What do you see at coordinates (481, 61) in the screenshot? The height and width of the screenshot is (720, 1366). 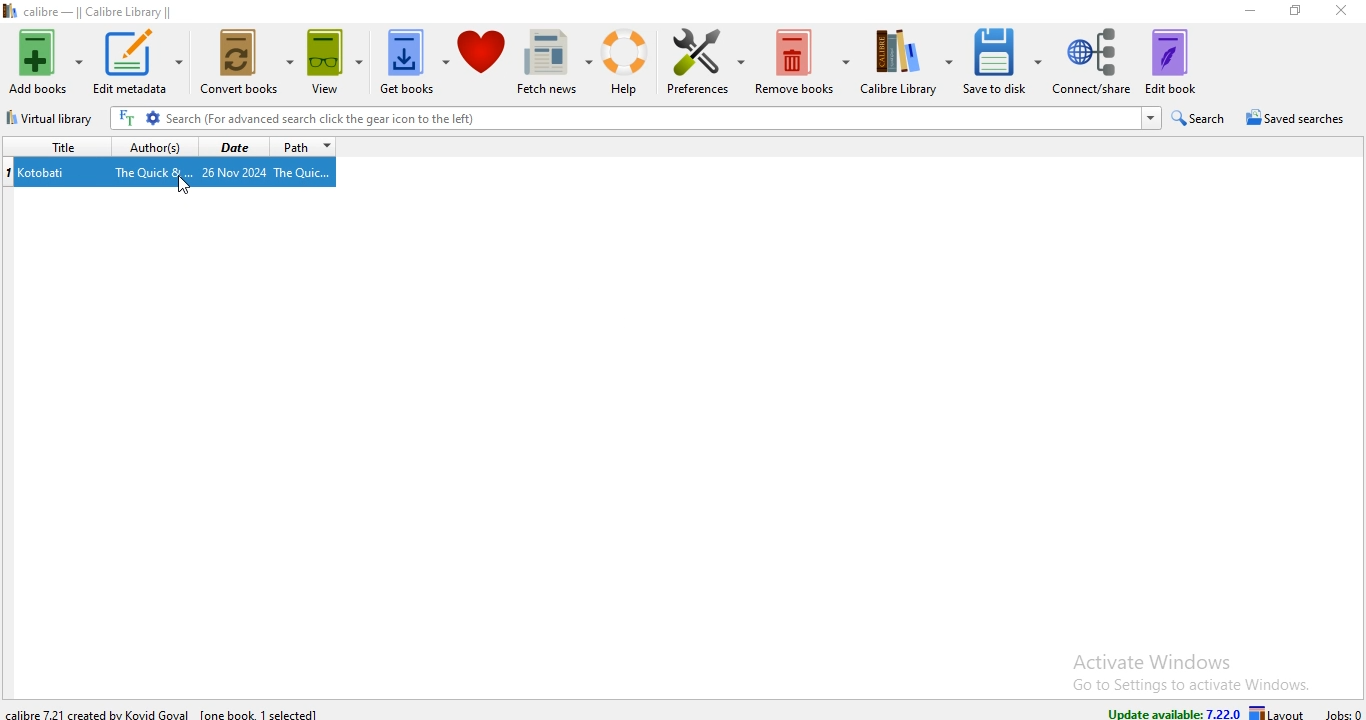 I see `donate to calibre` at bounding box center [481, 61].